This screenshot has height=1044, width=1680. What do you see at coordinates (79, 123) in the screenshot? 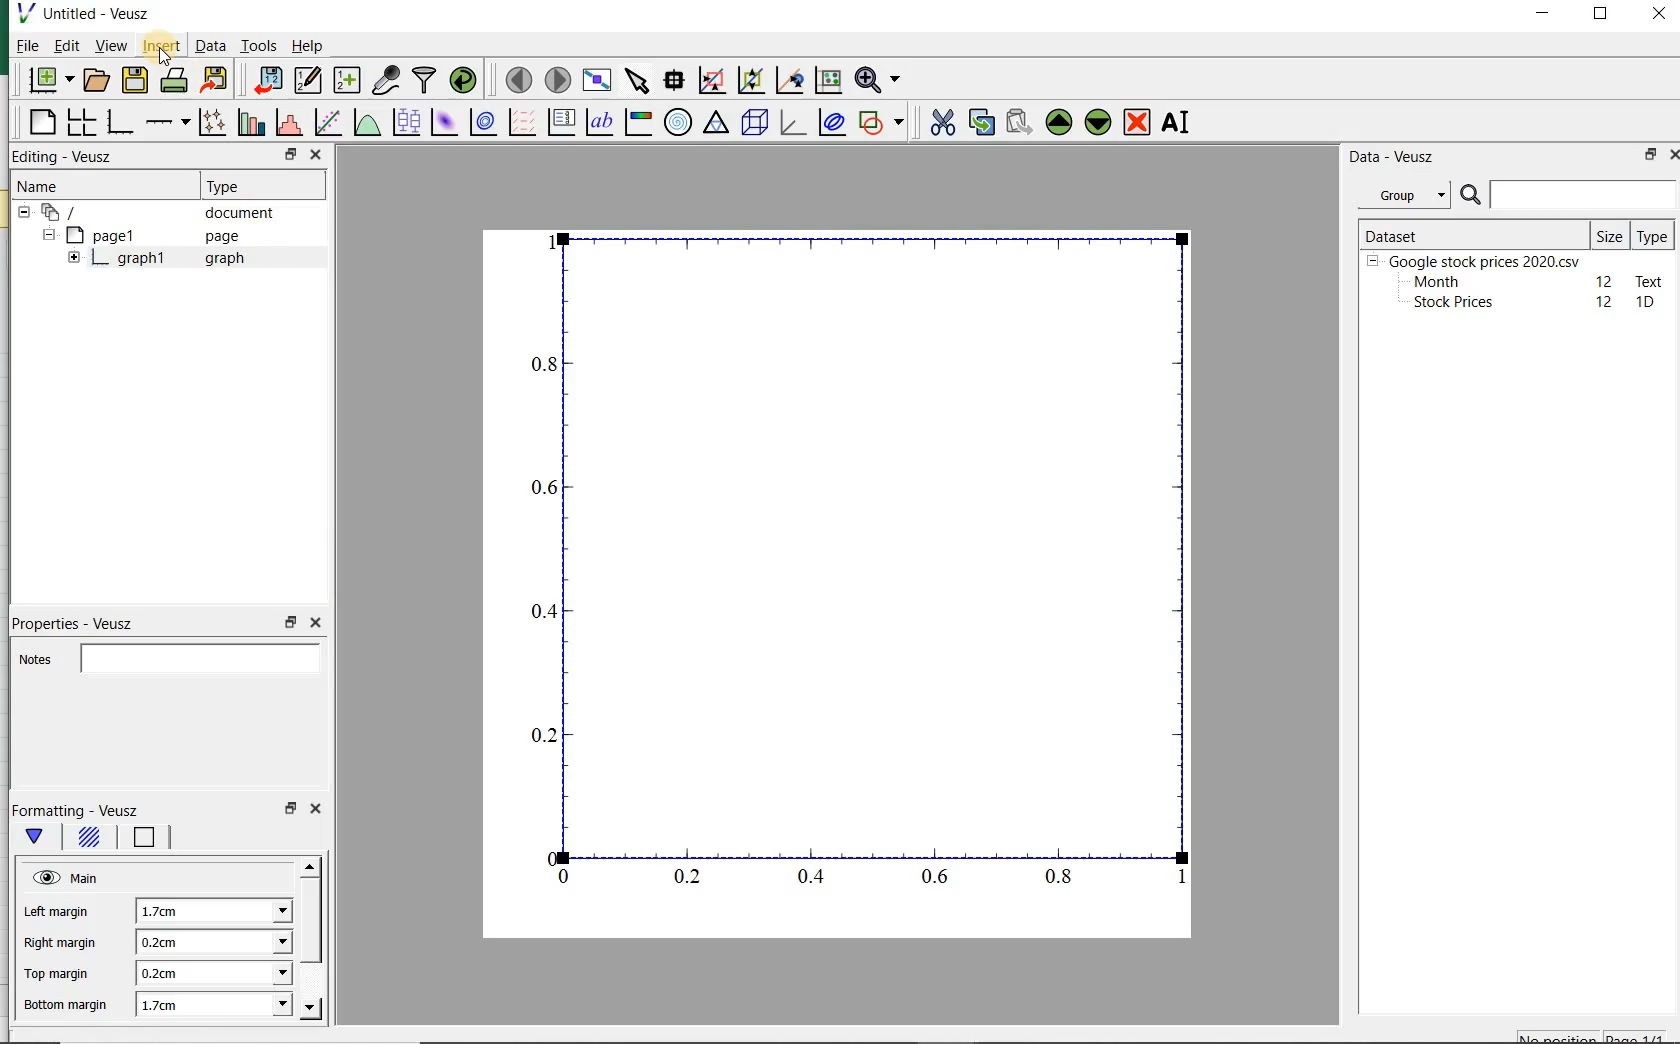
I see `arrange graphs in a grid` at bounding box center [79, 123].